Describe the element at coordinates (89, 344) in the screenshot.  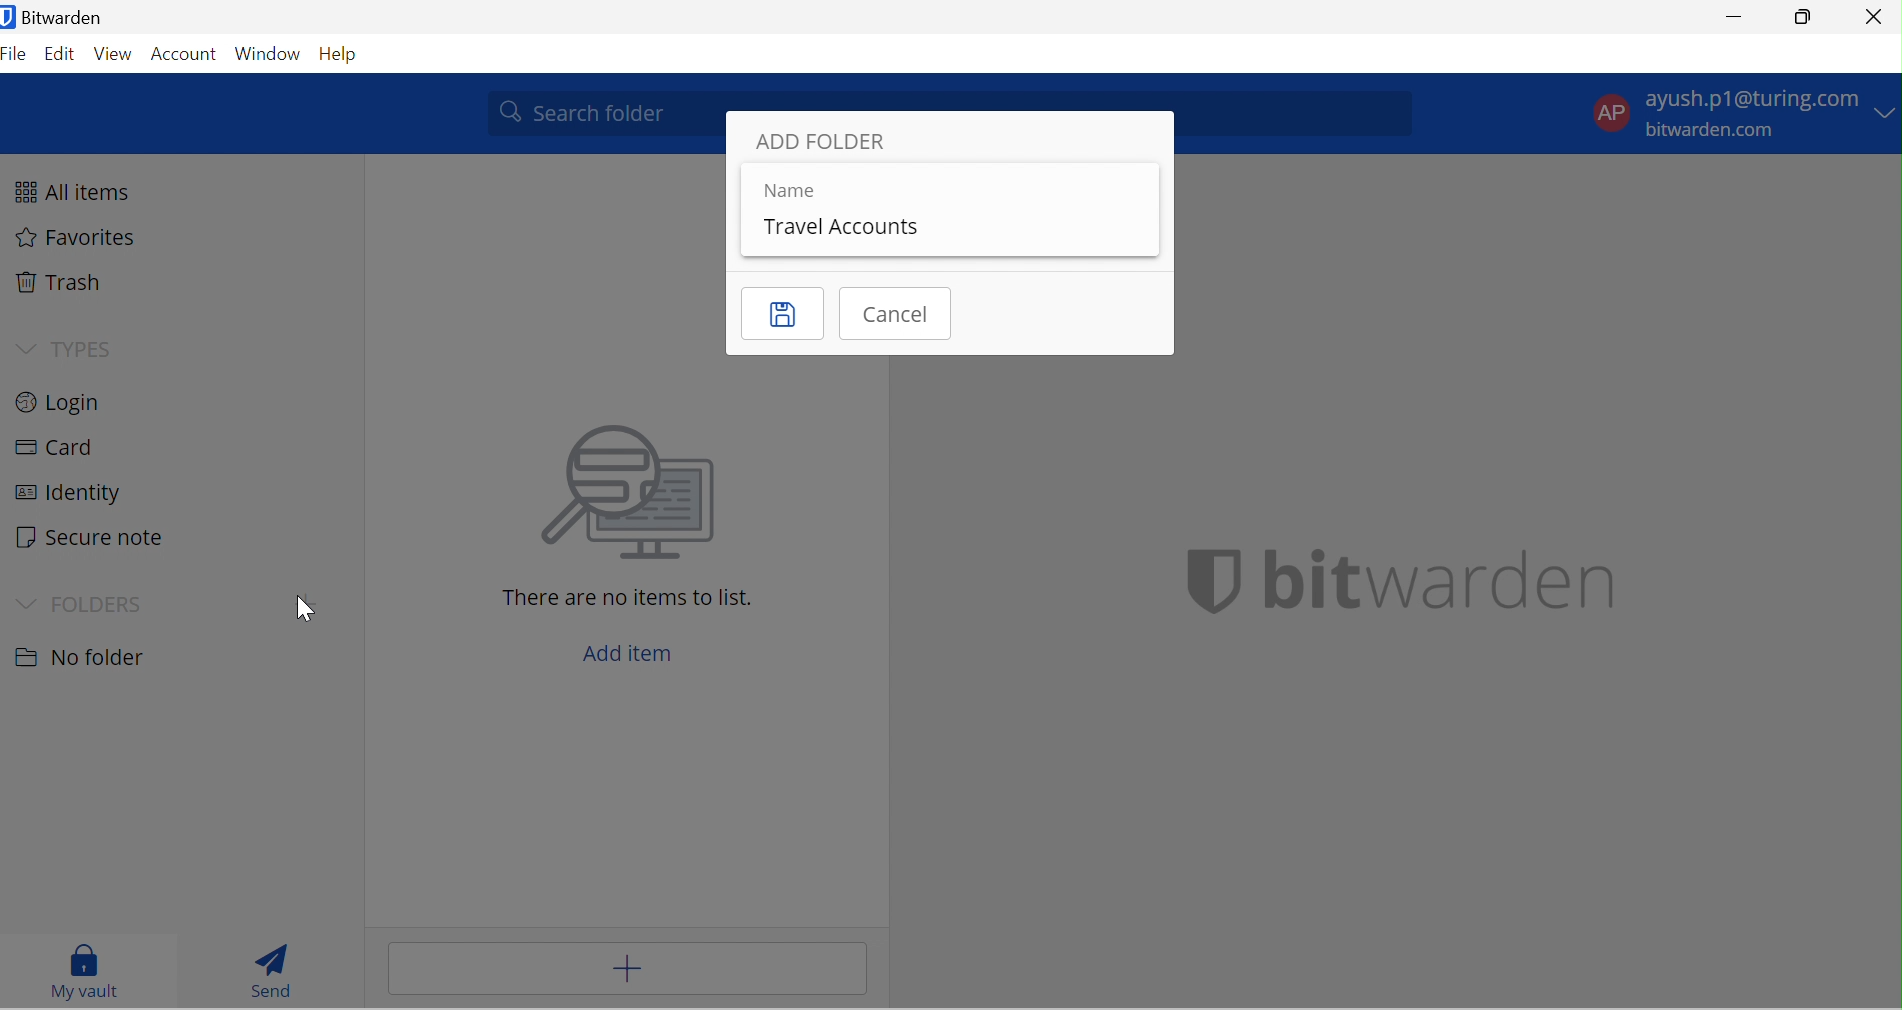
I see `TYPES` at that location.